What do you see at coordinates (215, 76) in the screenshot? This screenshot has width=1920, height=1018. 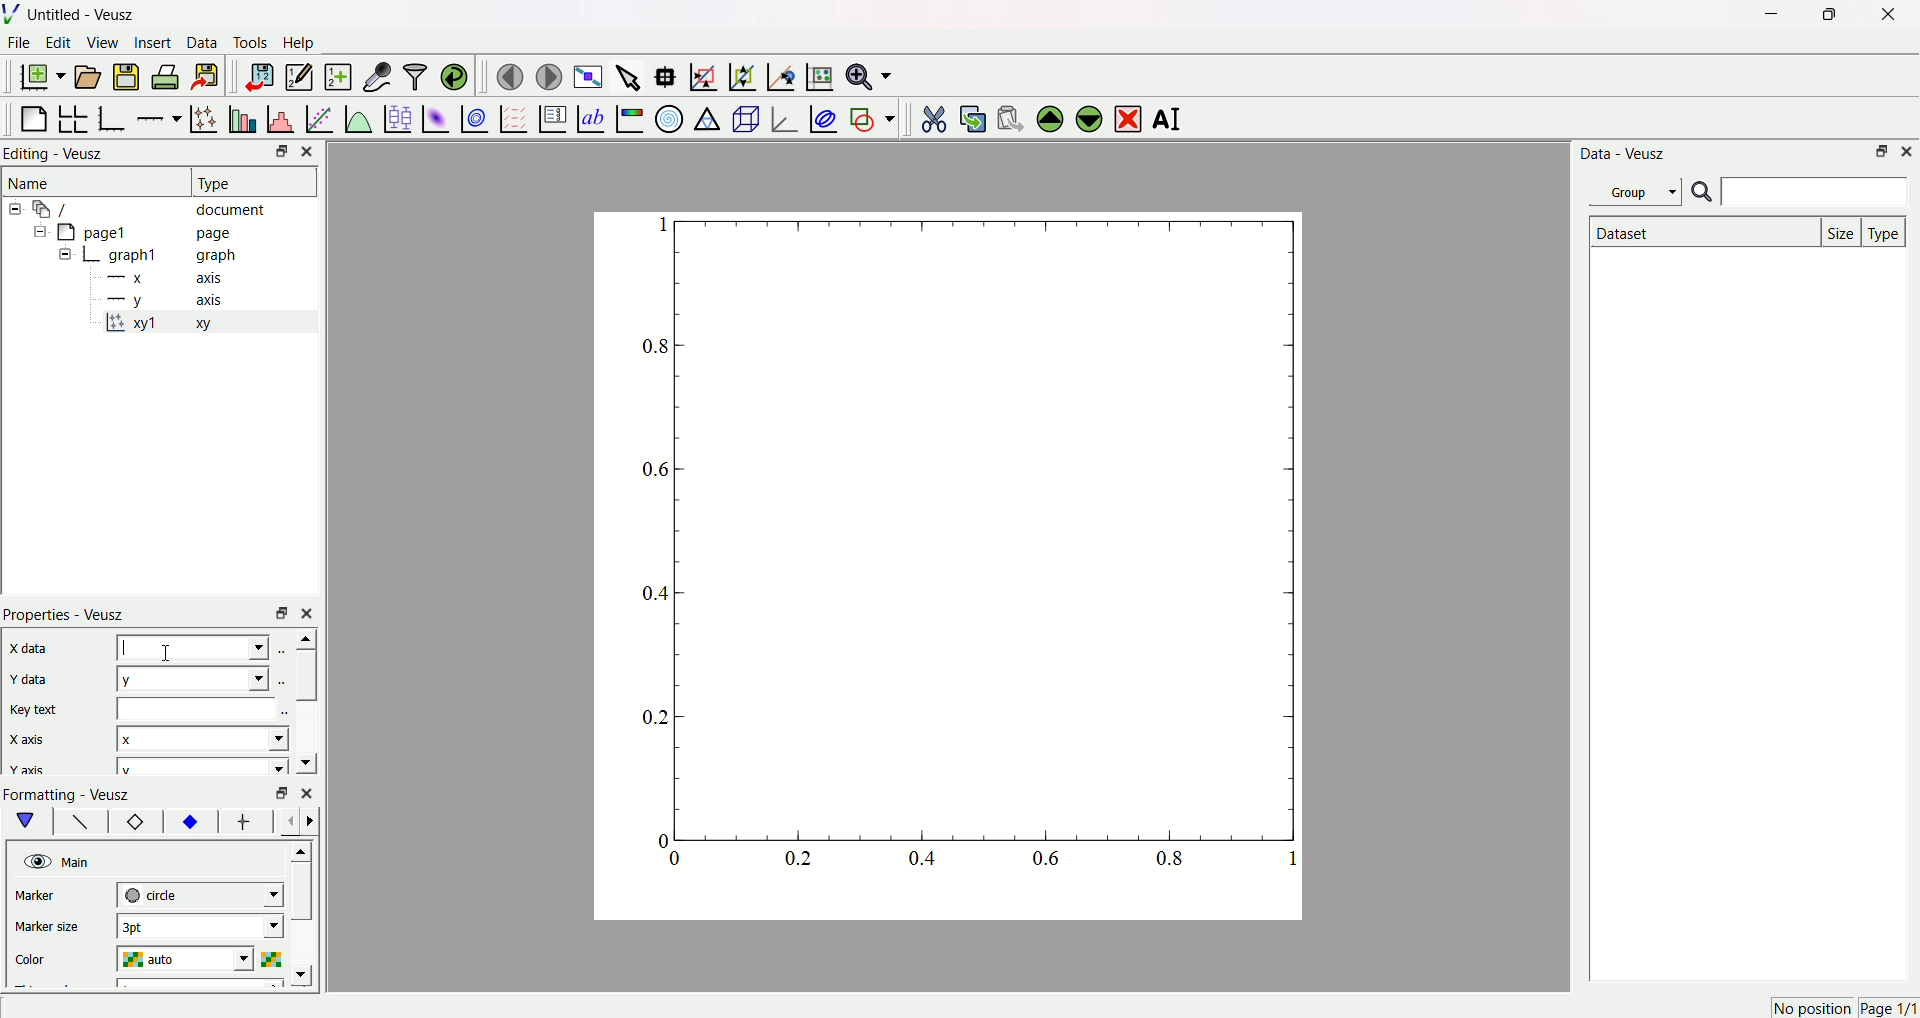 I see `export document` at bounding box center [215, 76].